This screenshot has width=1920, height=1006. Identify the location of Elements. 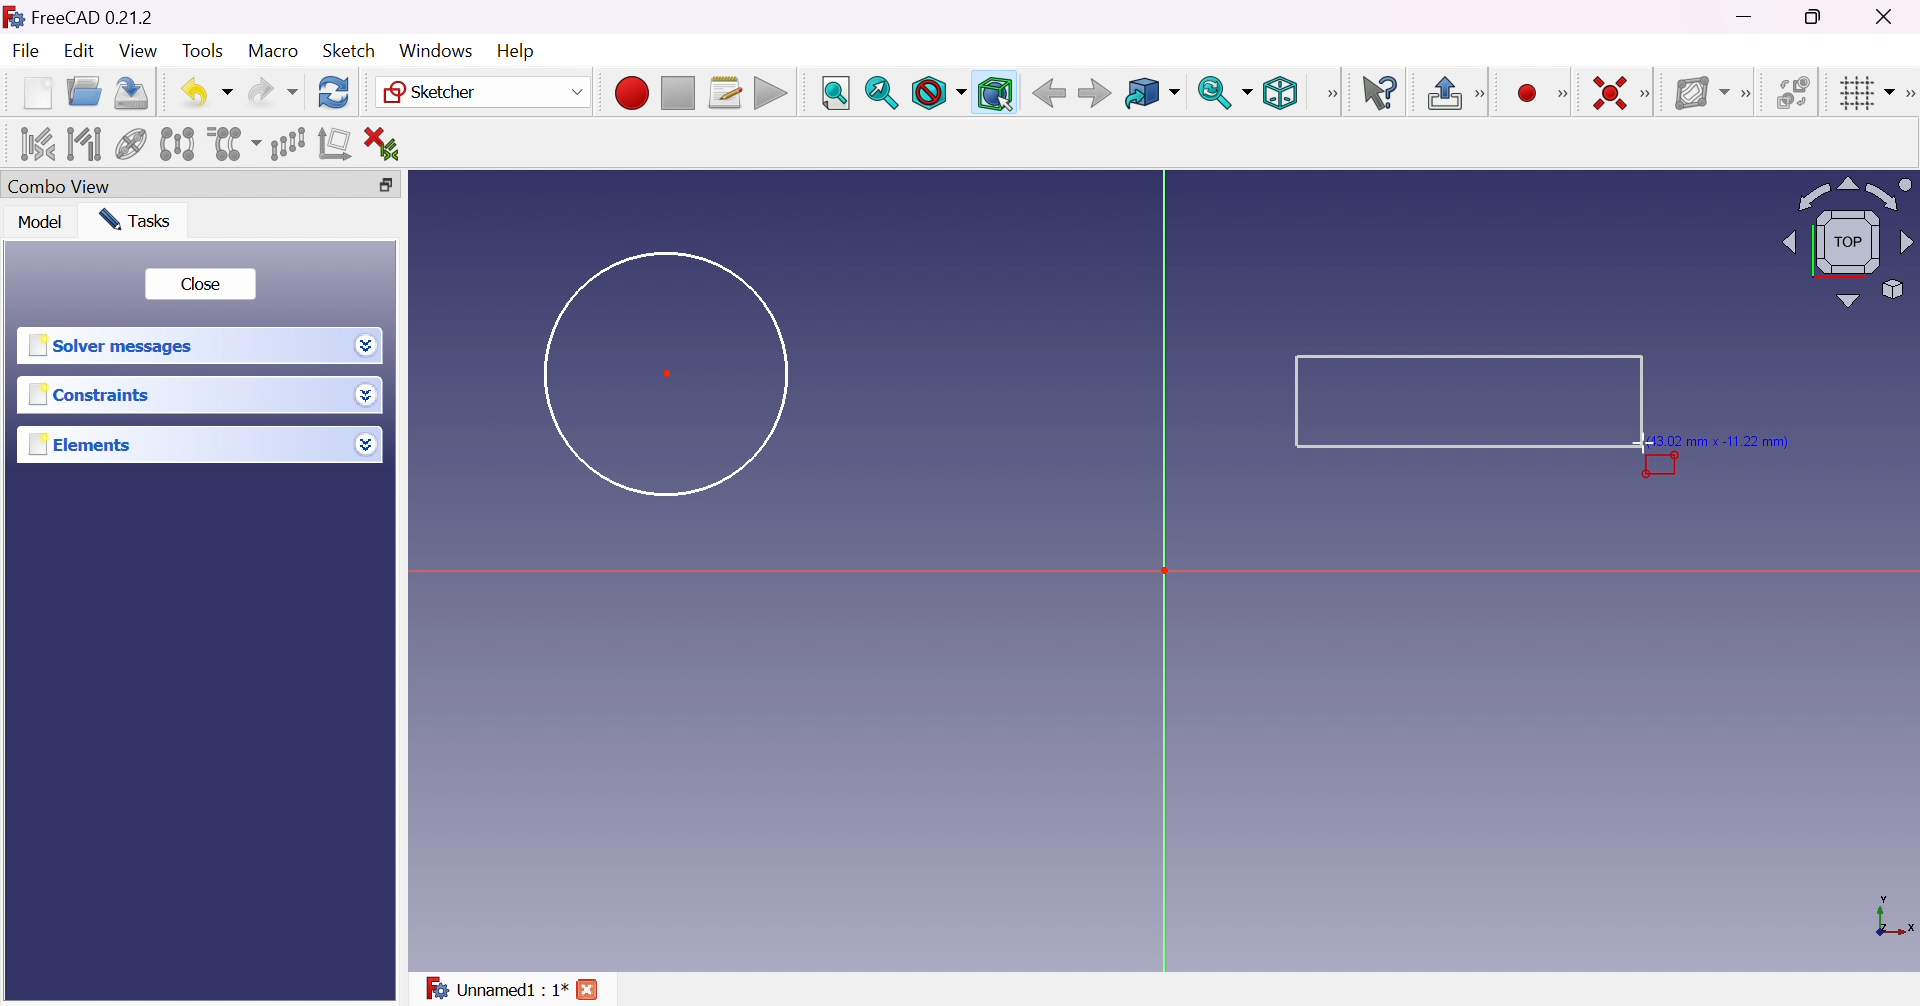
(82, 445).